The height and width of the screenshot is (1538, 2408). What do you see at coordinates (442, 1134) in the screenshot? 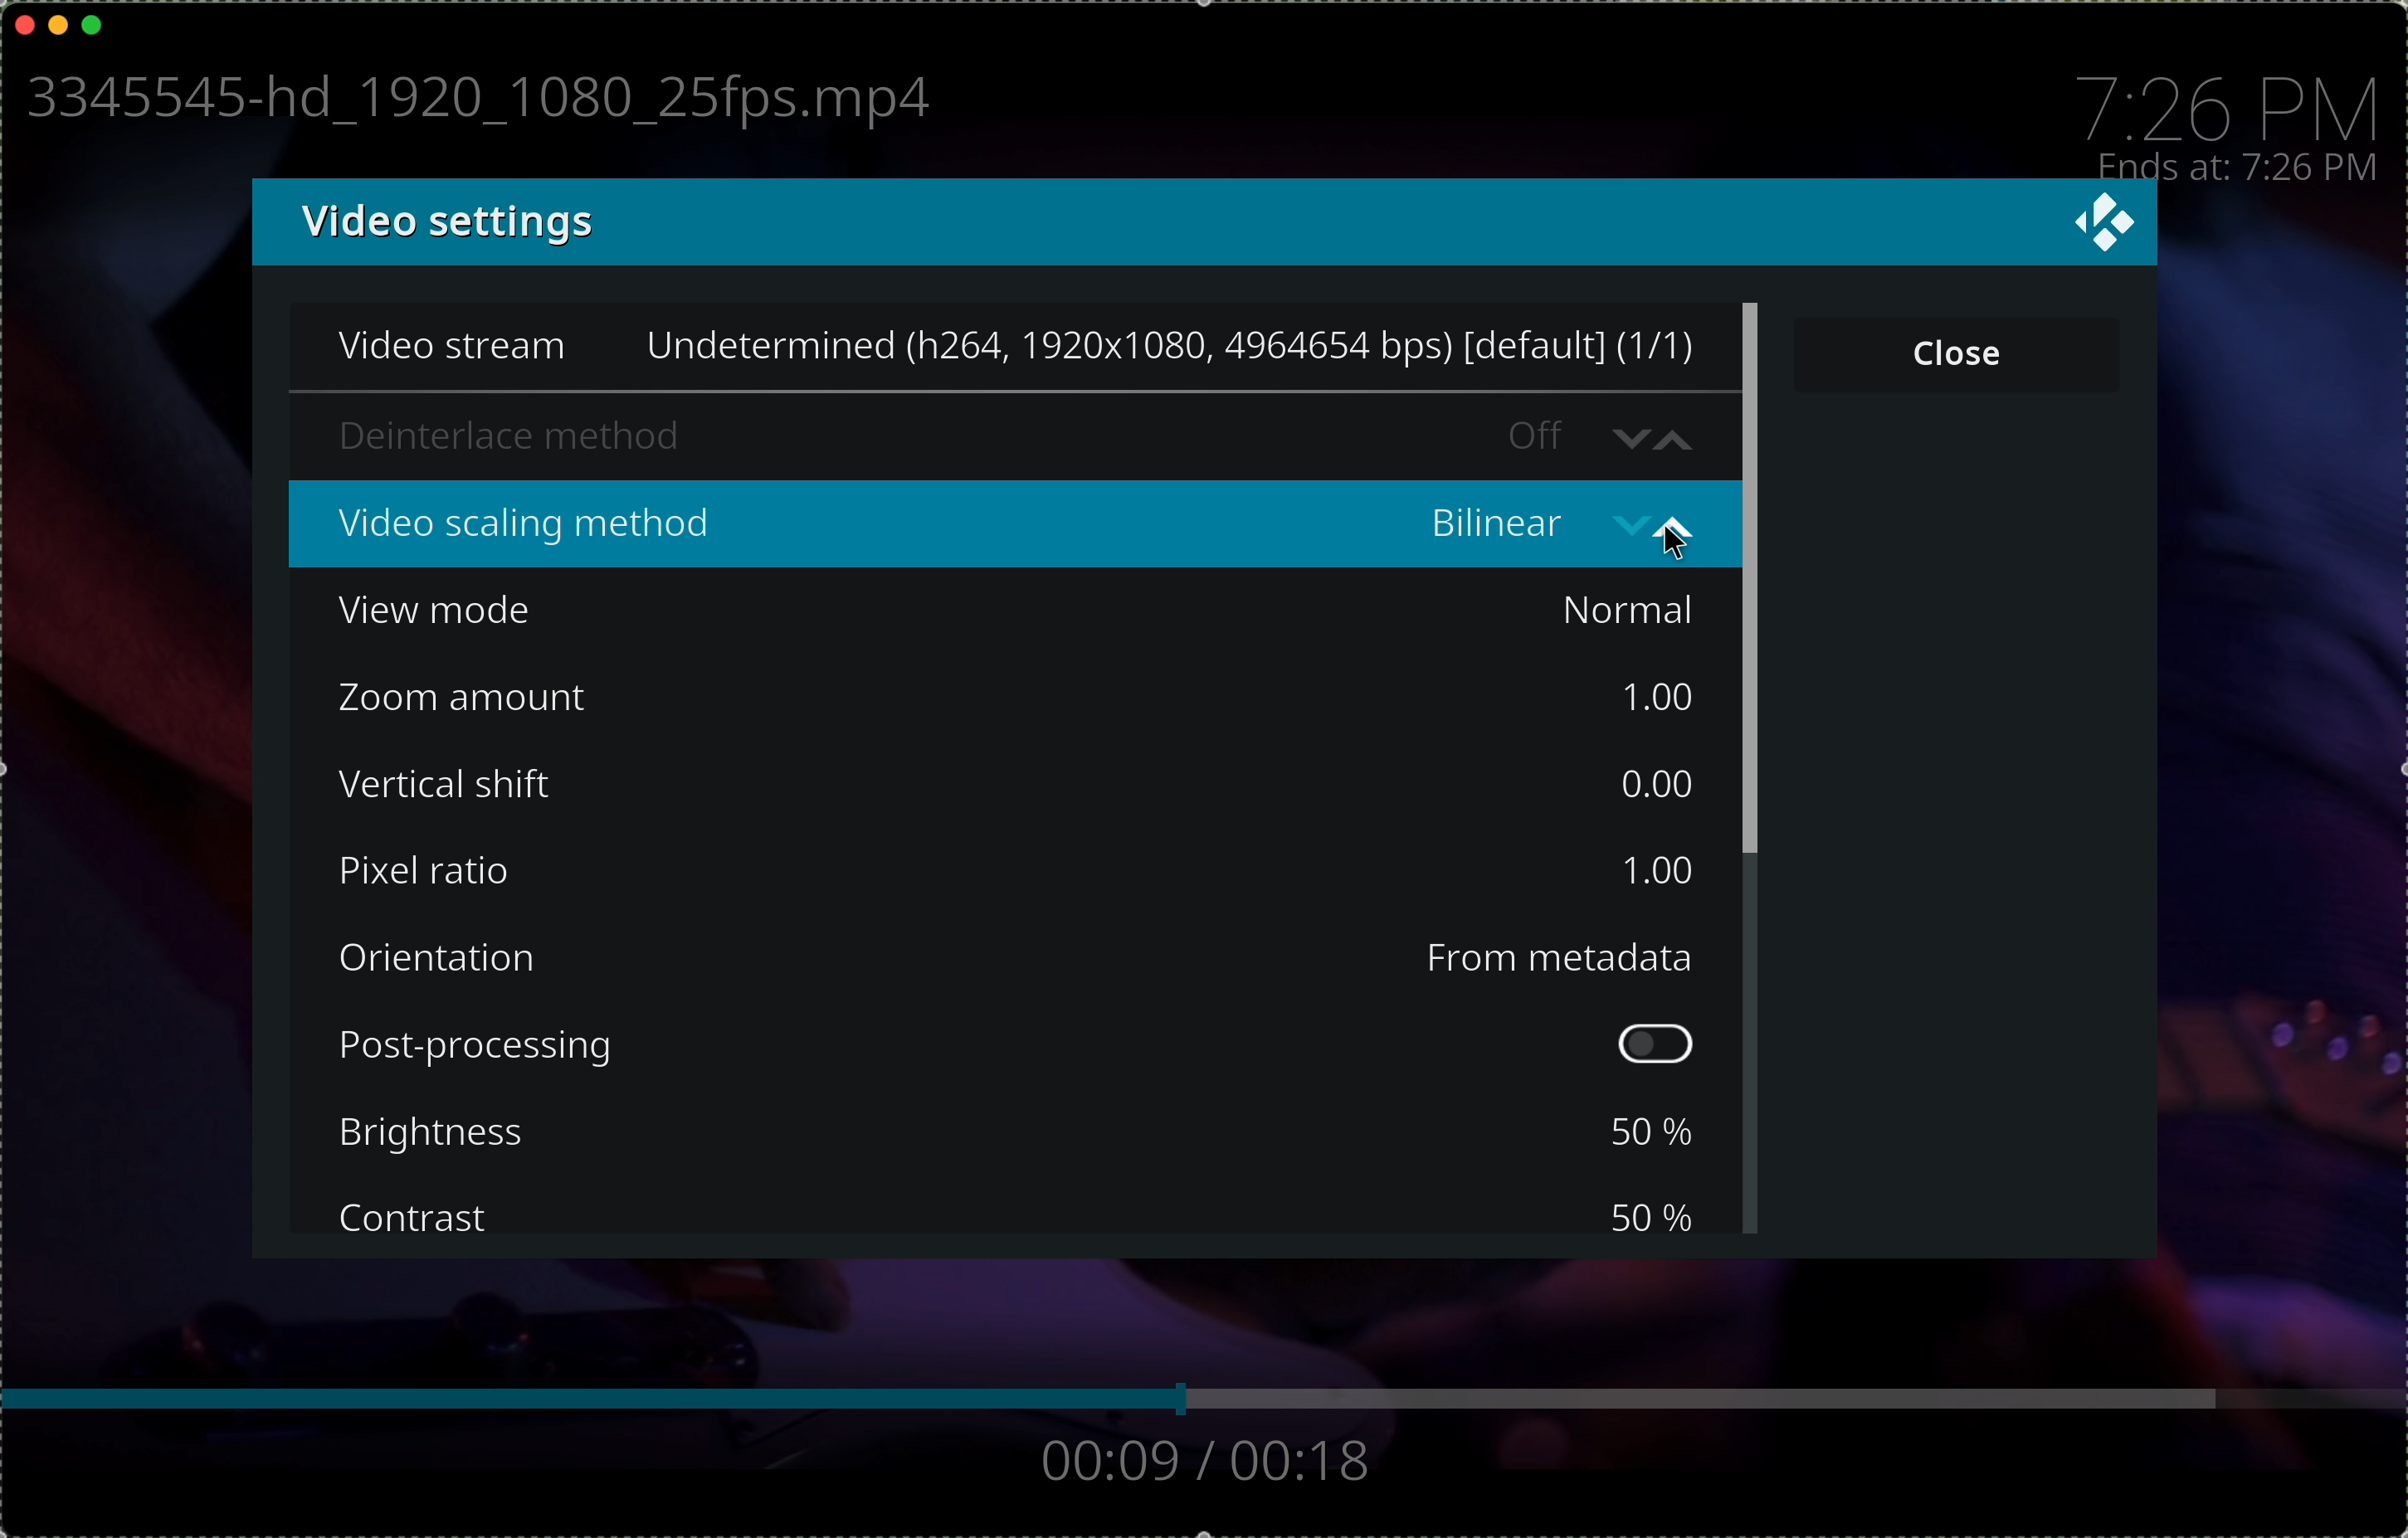
I see `brightness` at bounding box center [442, 1134].